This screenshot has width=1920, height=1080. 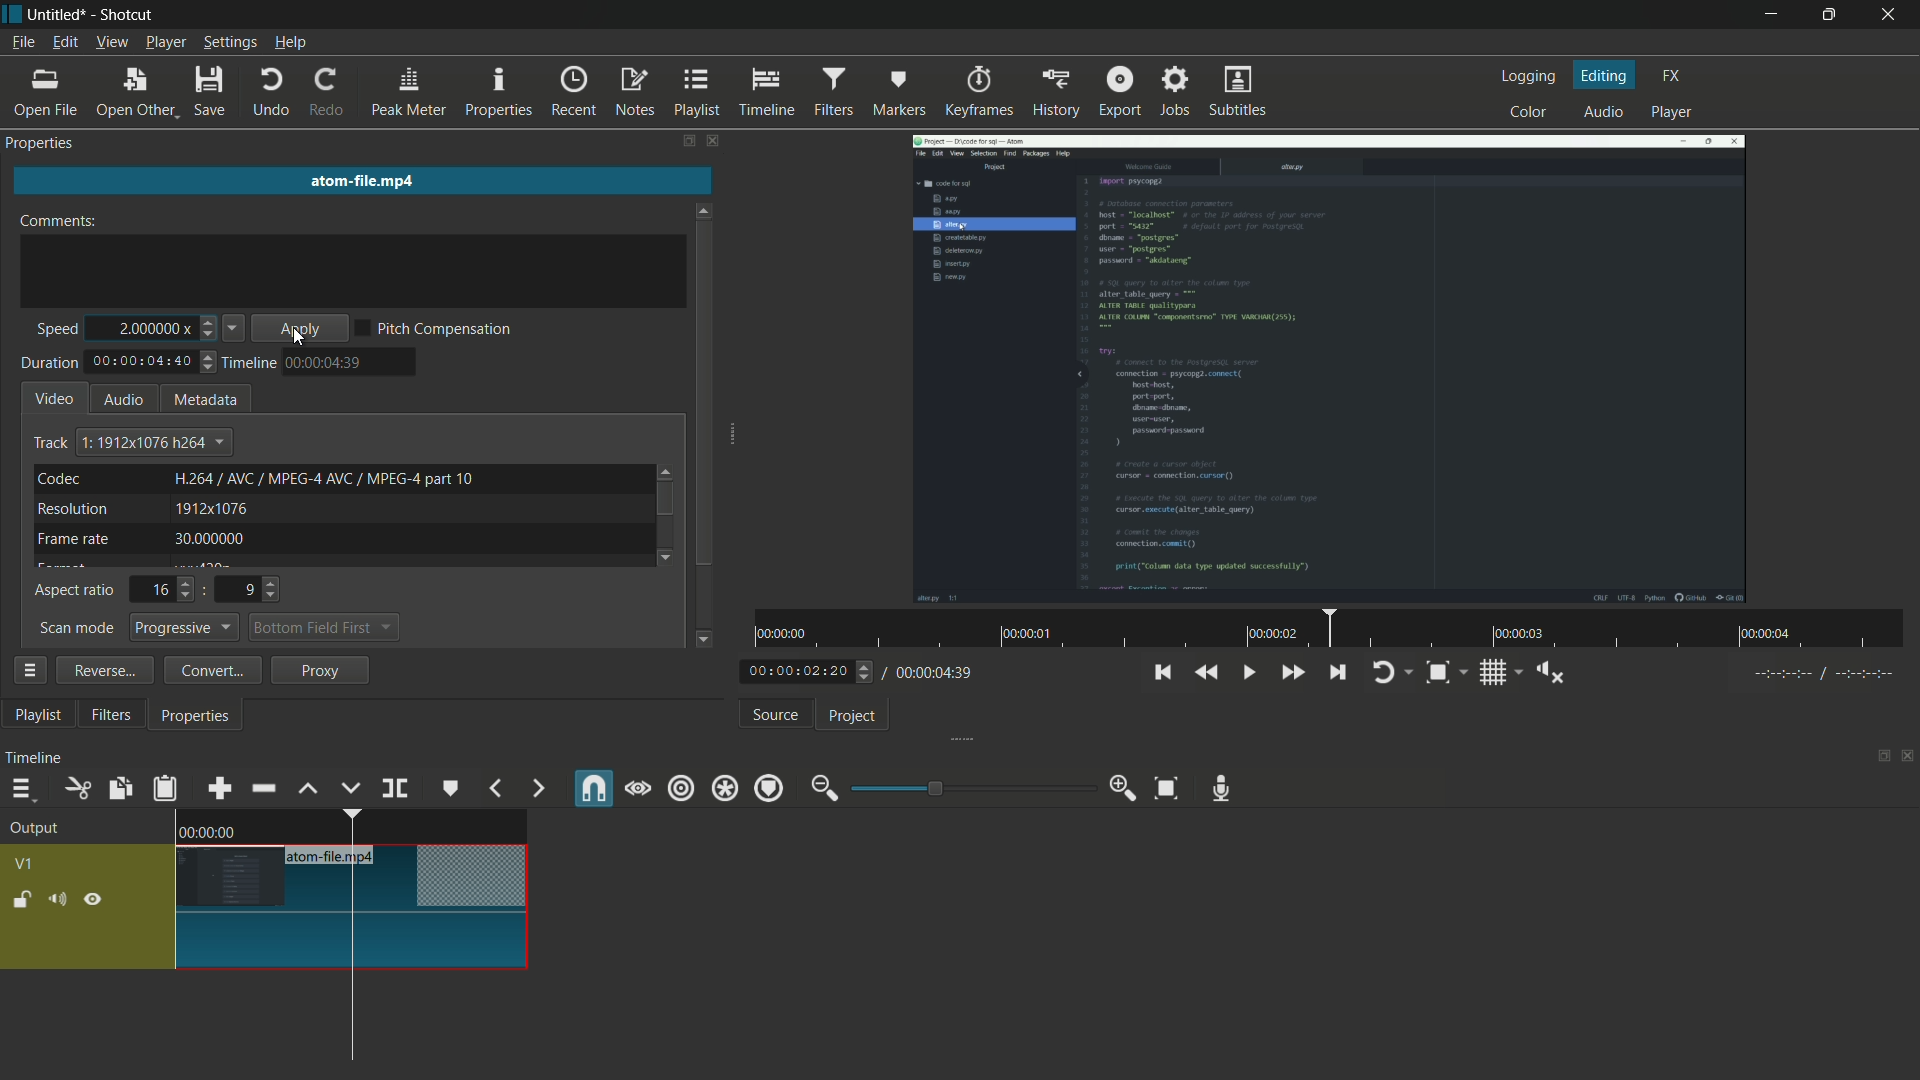 What do you see at coordinates (1671, 76) in the screenshot?
I see `fx` at bounding box center [1671, 76].